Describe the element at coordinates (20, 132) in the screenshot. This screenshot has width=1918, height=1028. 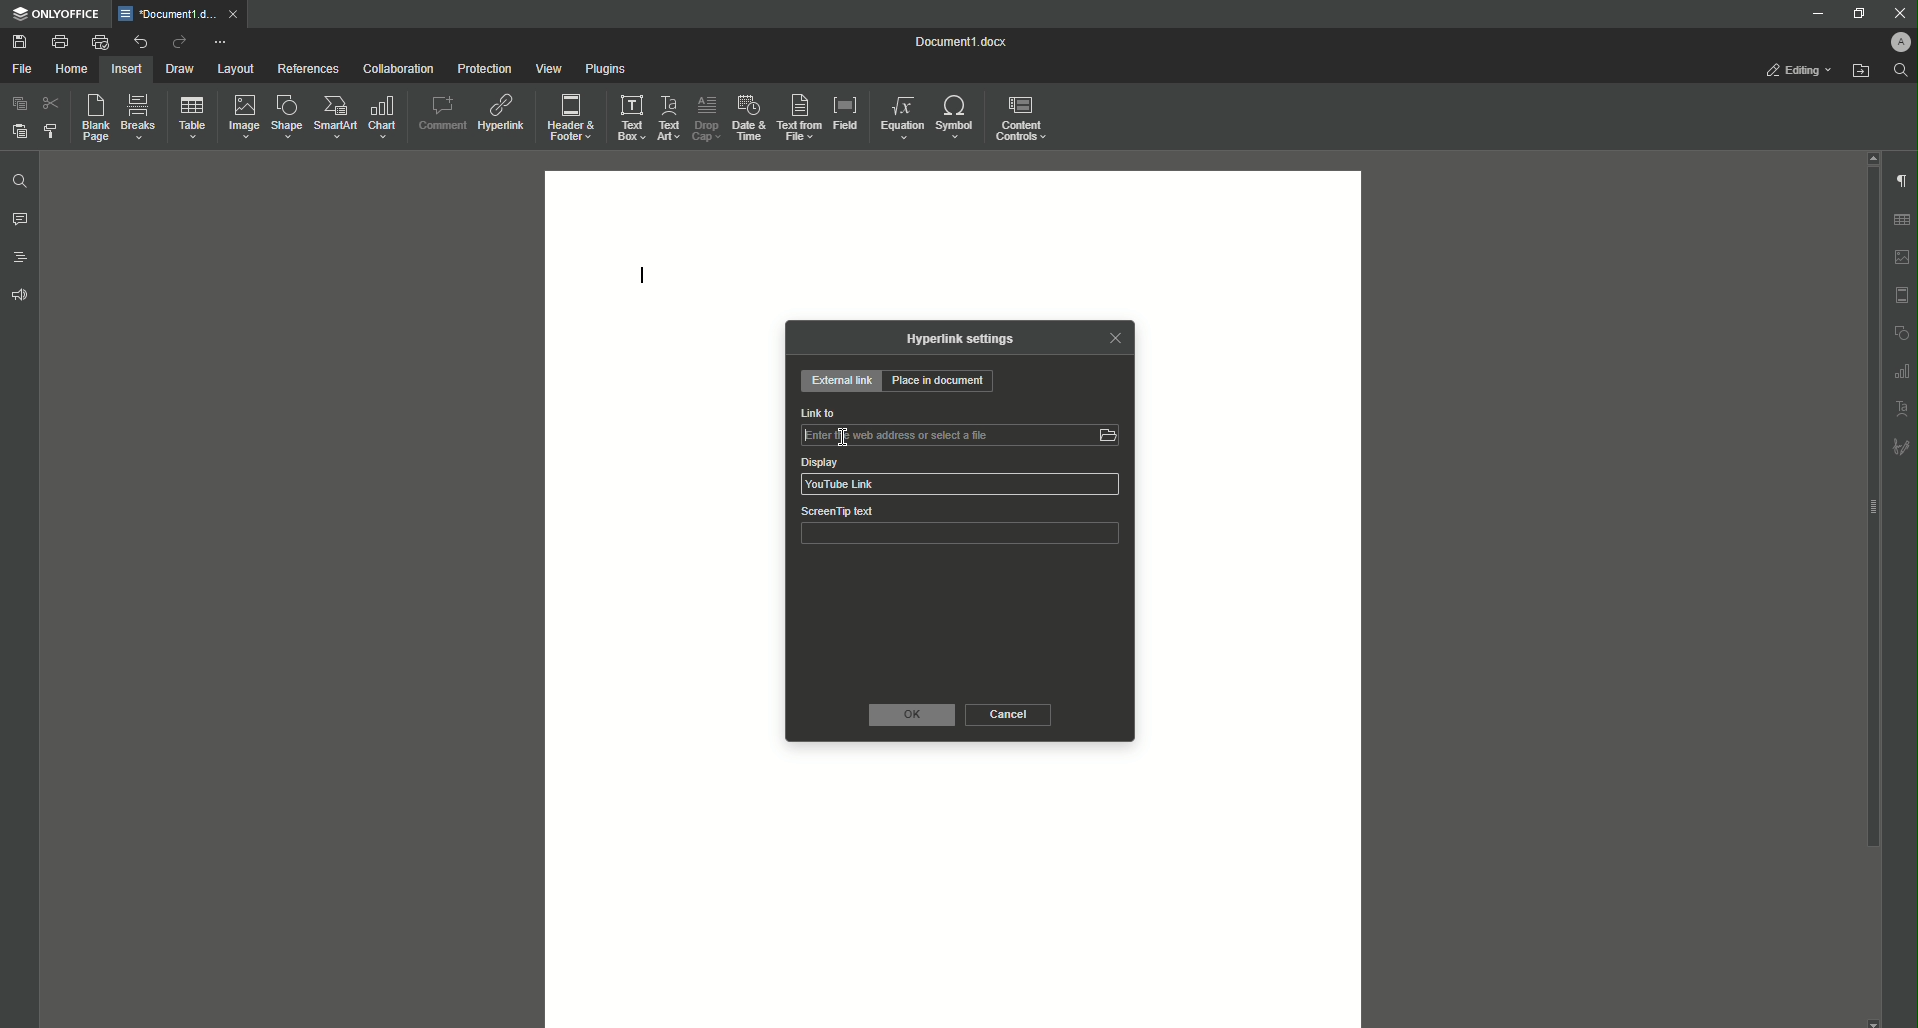
I see `Paste` at that location.